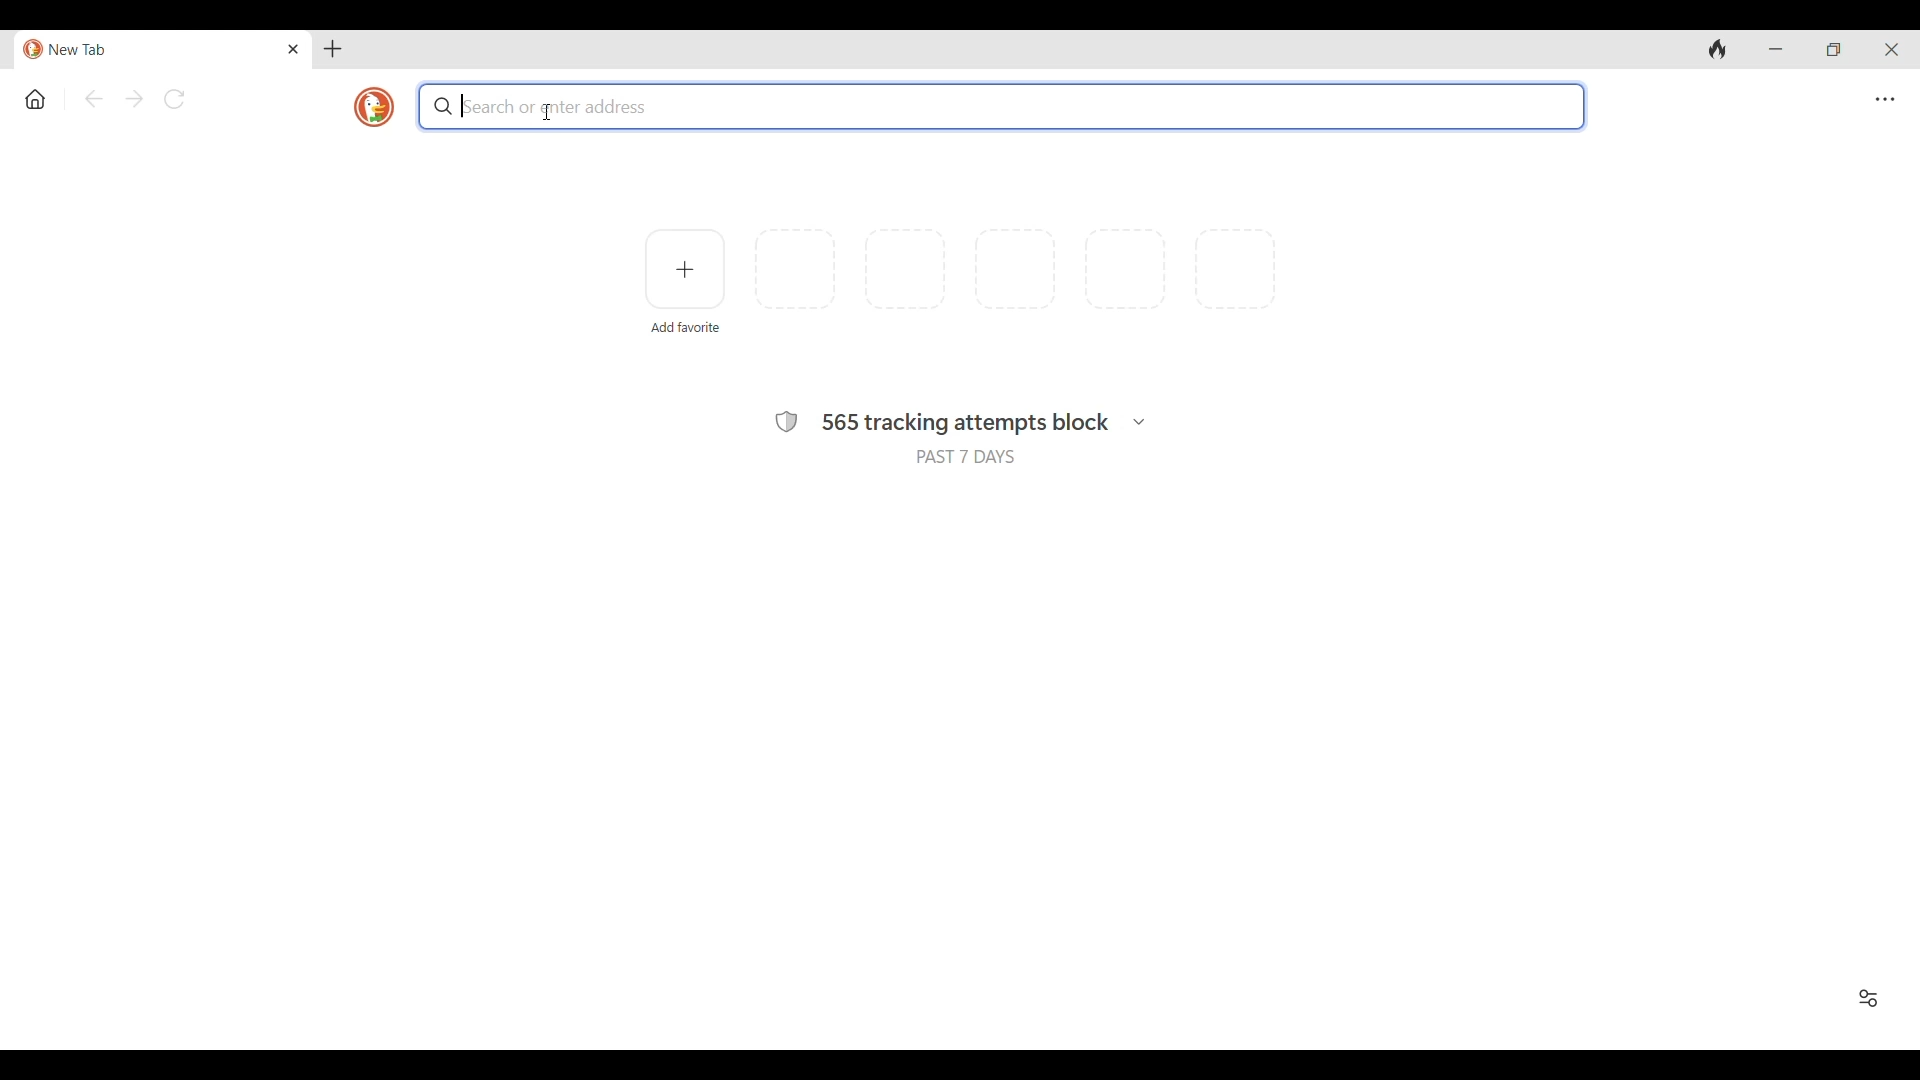 The width and height of the screenshot is (1920, 1080). Describe the element at coordinates (35, 100) in the screenshot. I see `Home` at that location.